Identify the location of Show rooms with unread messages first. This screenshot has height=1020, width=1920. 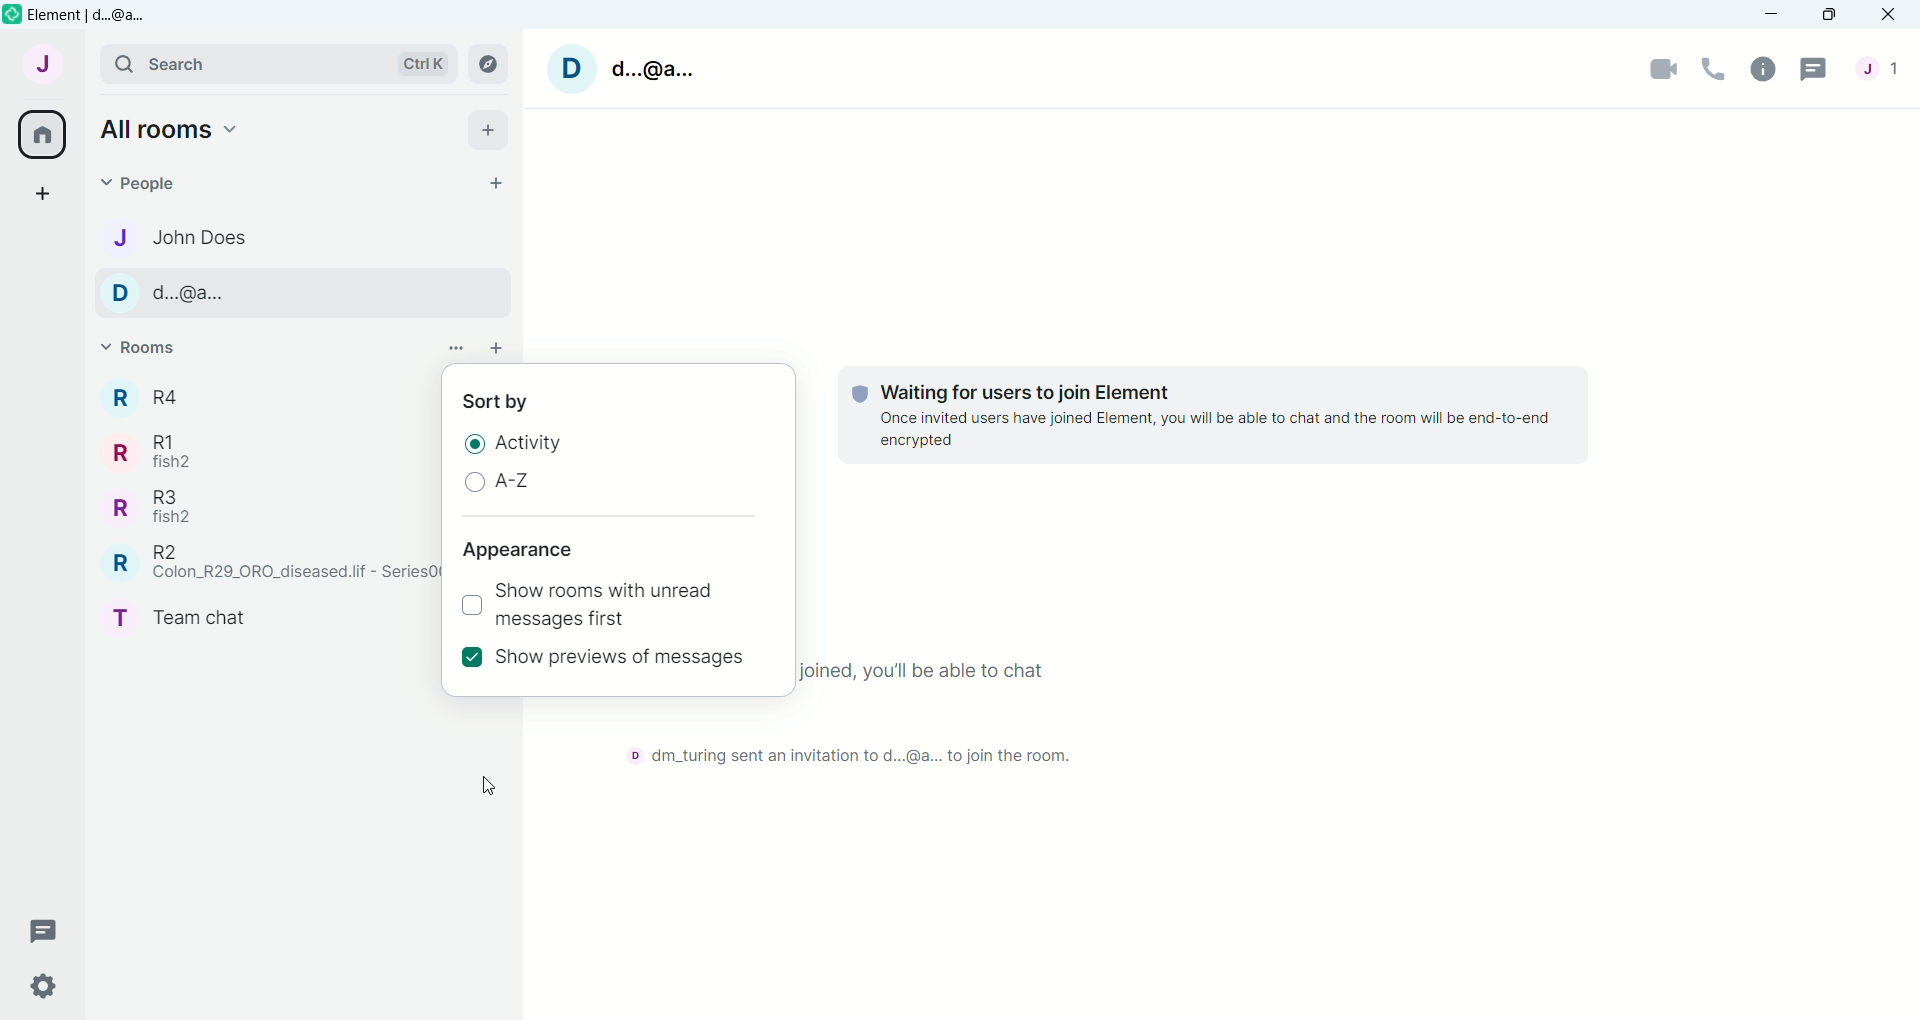
(622, 606).